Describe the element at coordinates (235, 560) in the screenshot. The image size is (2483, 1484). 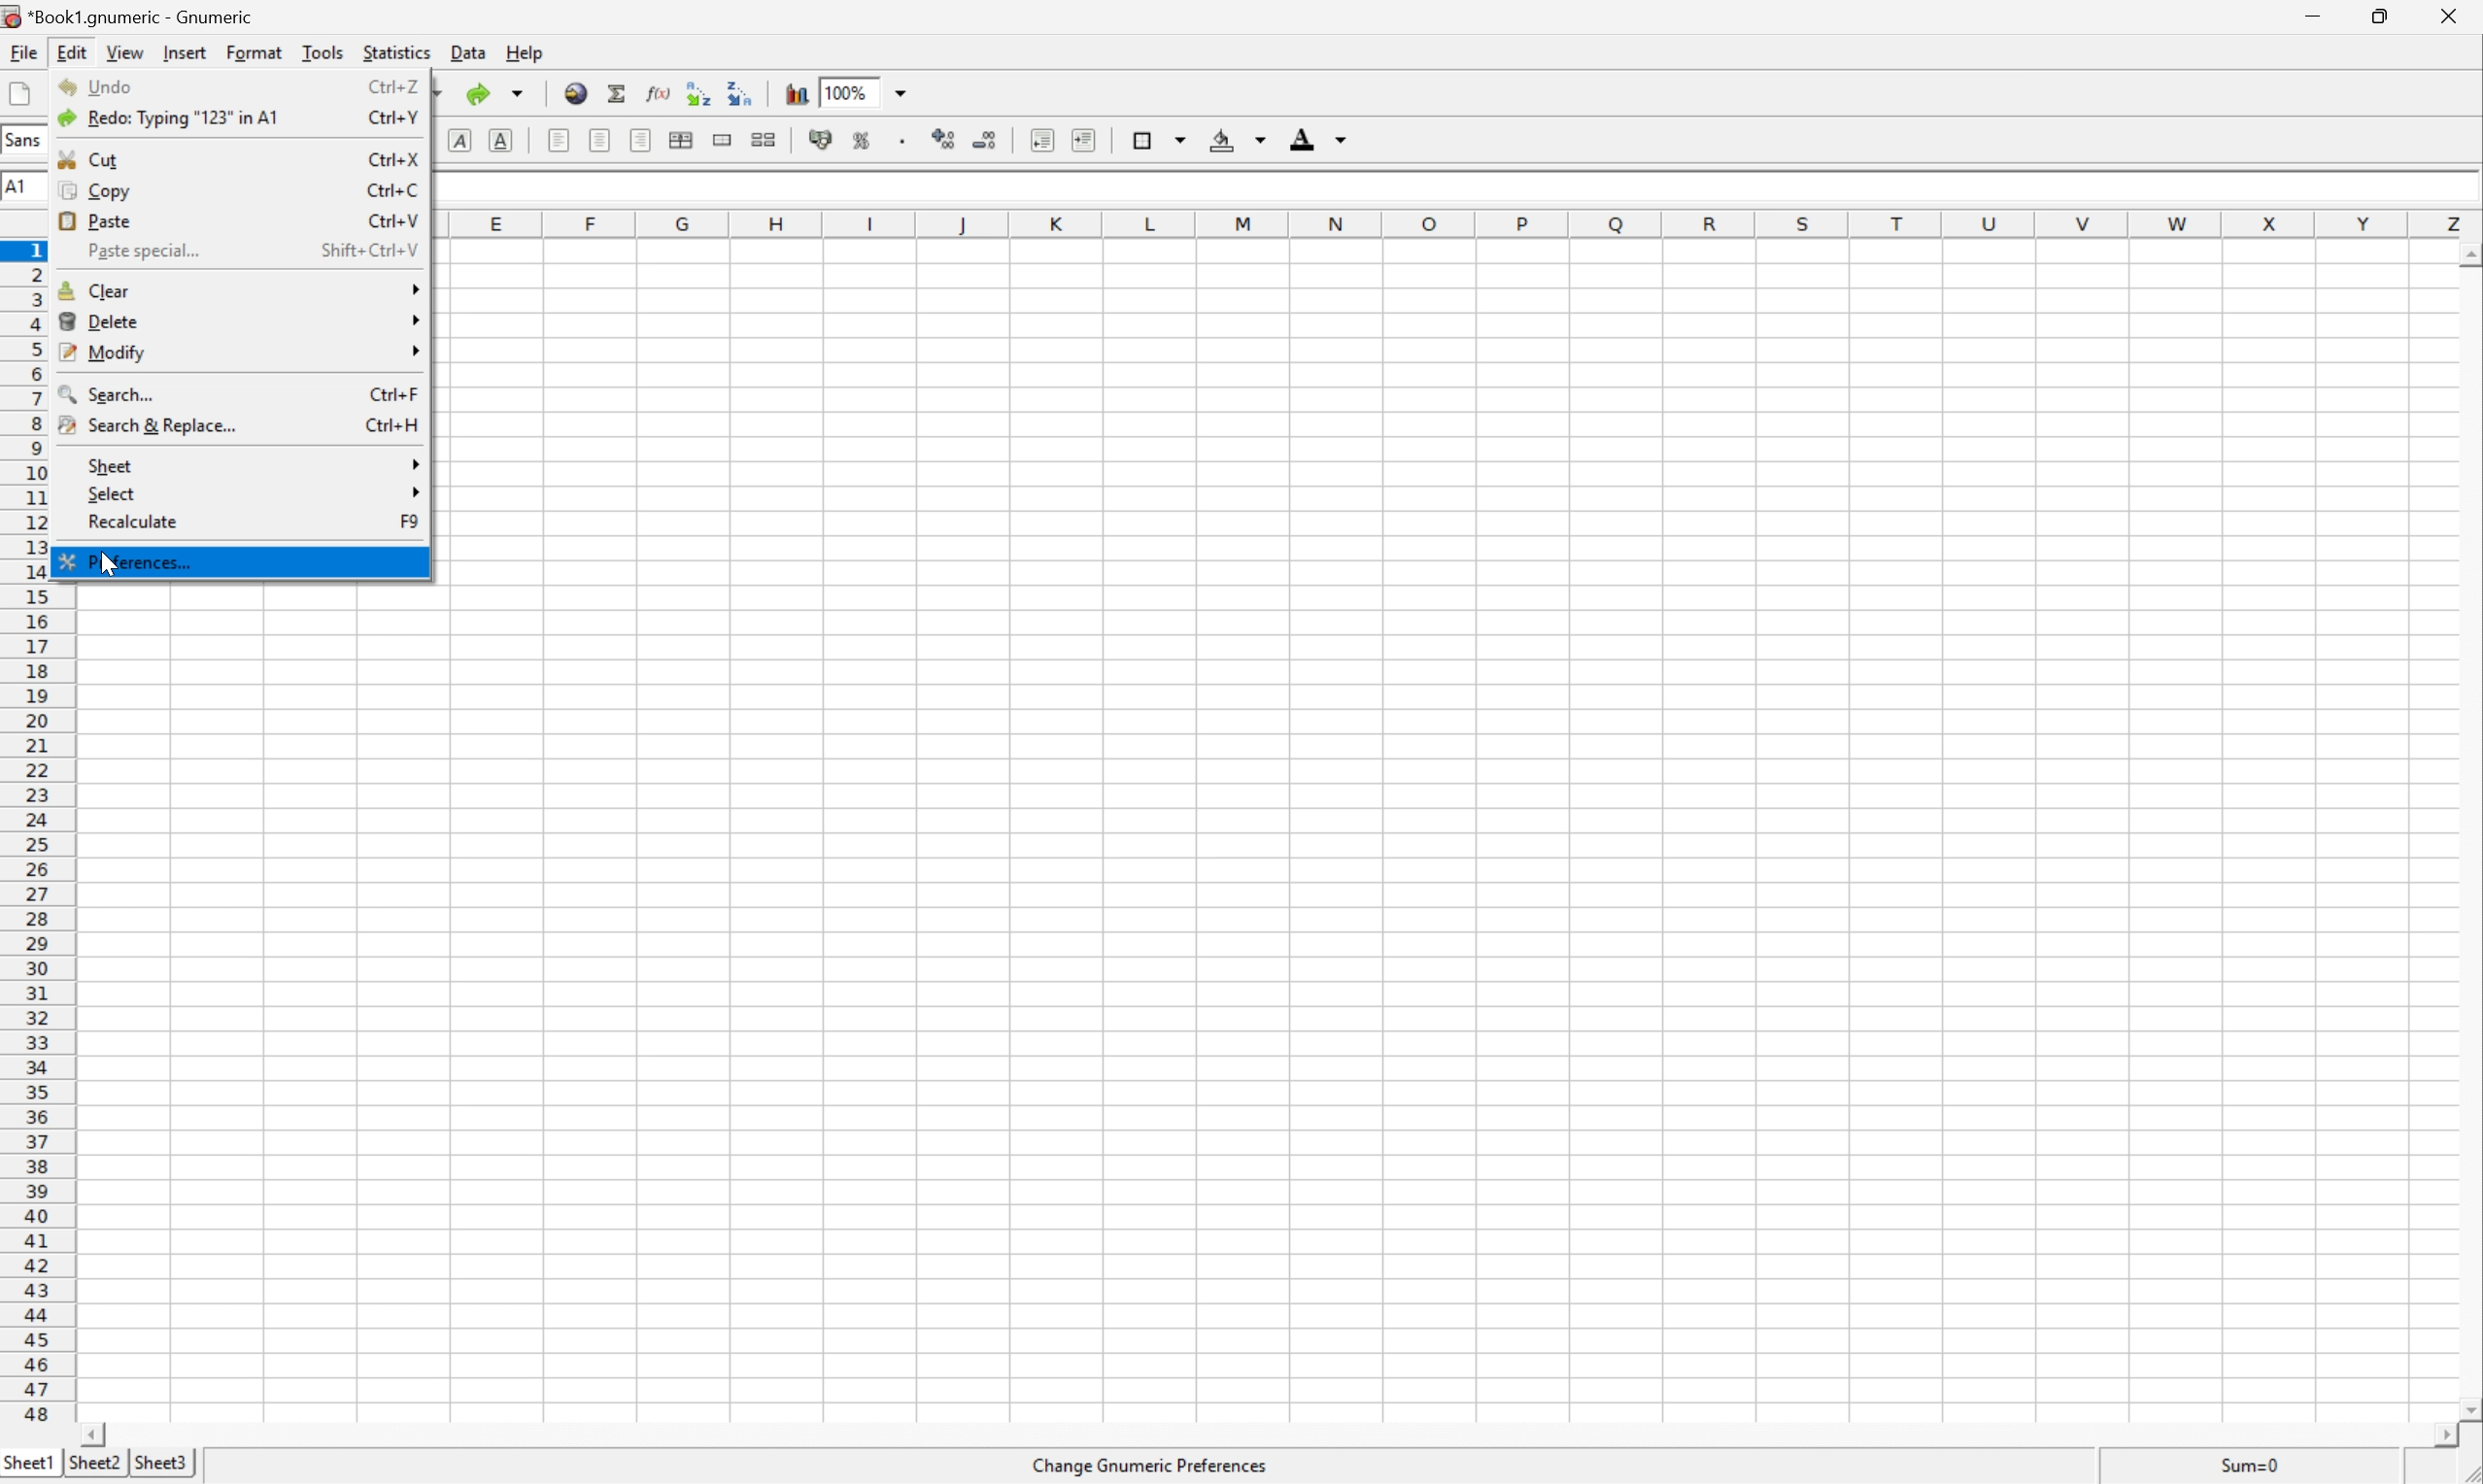
I see `preferences` at that location.